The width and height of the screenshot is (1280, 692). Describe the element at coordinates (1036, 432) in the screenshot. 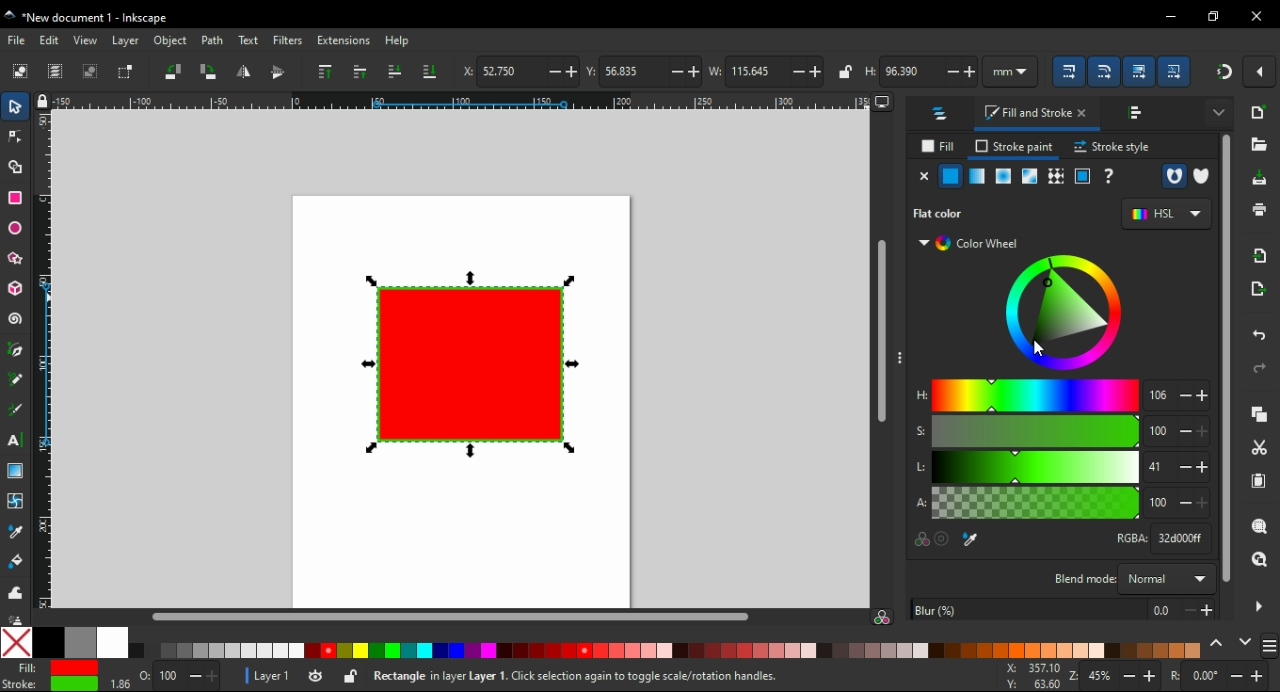

I see `saturation` at that location.